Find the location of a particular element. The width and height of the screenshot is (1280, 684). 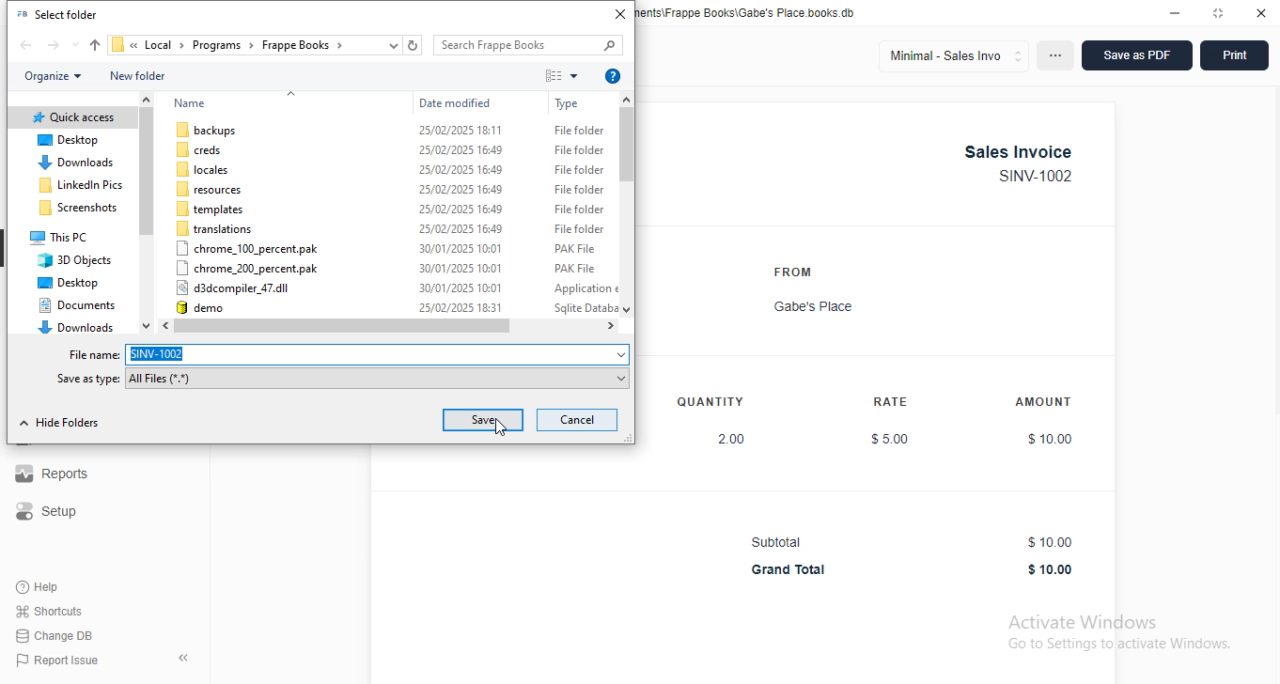

change your view is located at coordinates (562, 75).